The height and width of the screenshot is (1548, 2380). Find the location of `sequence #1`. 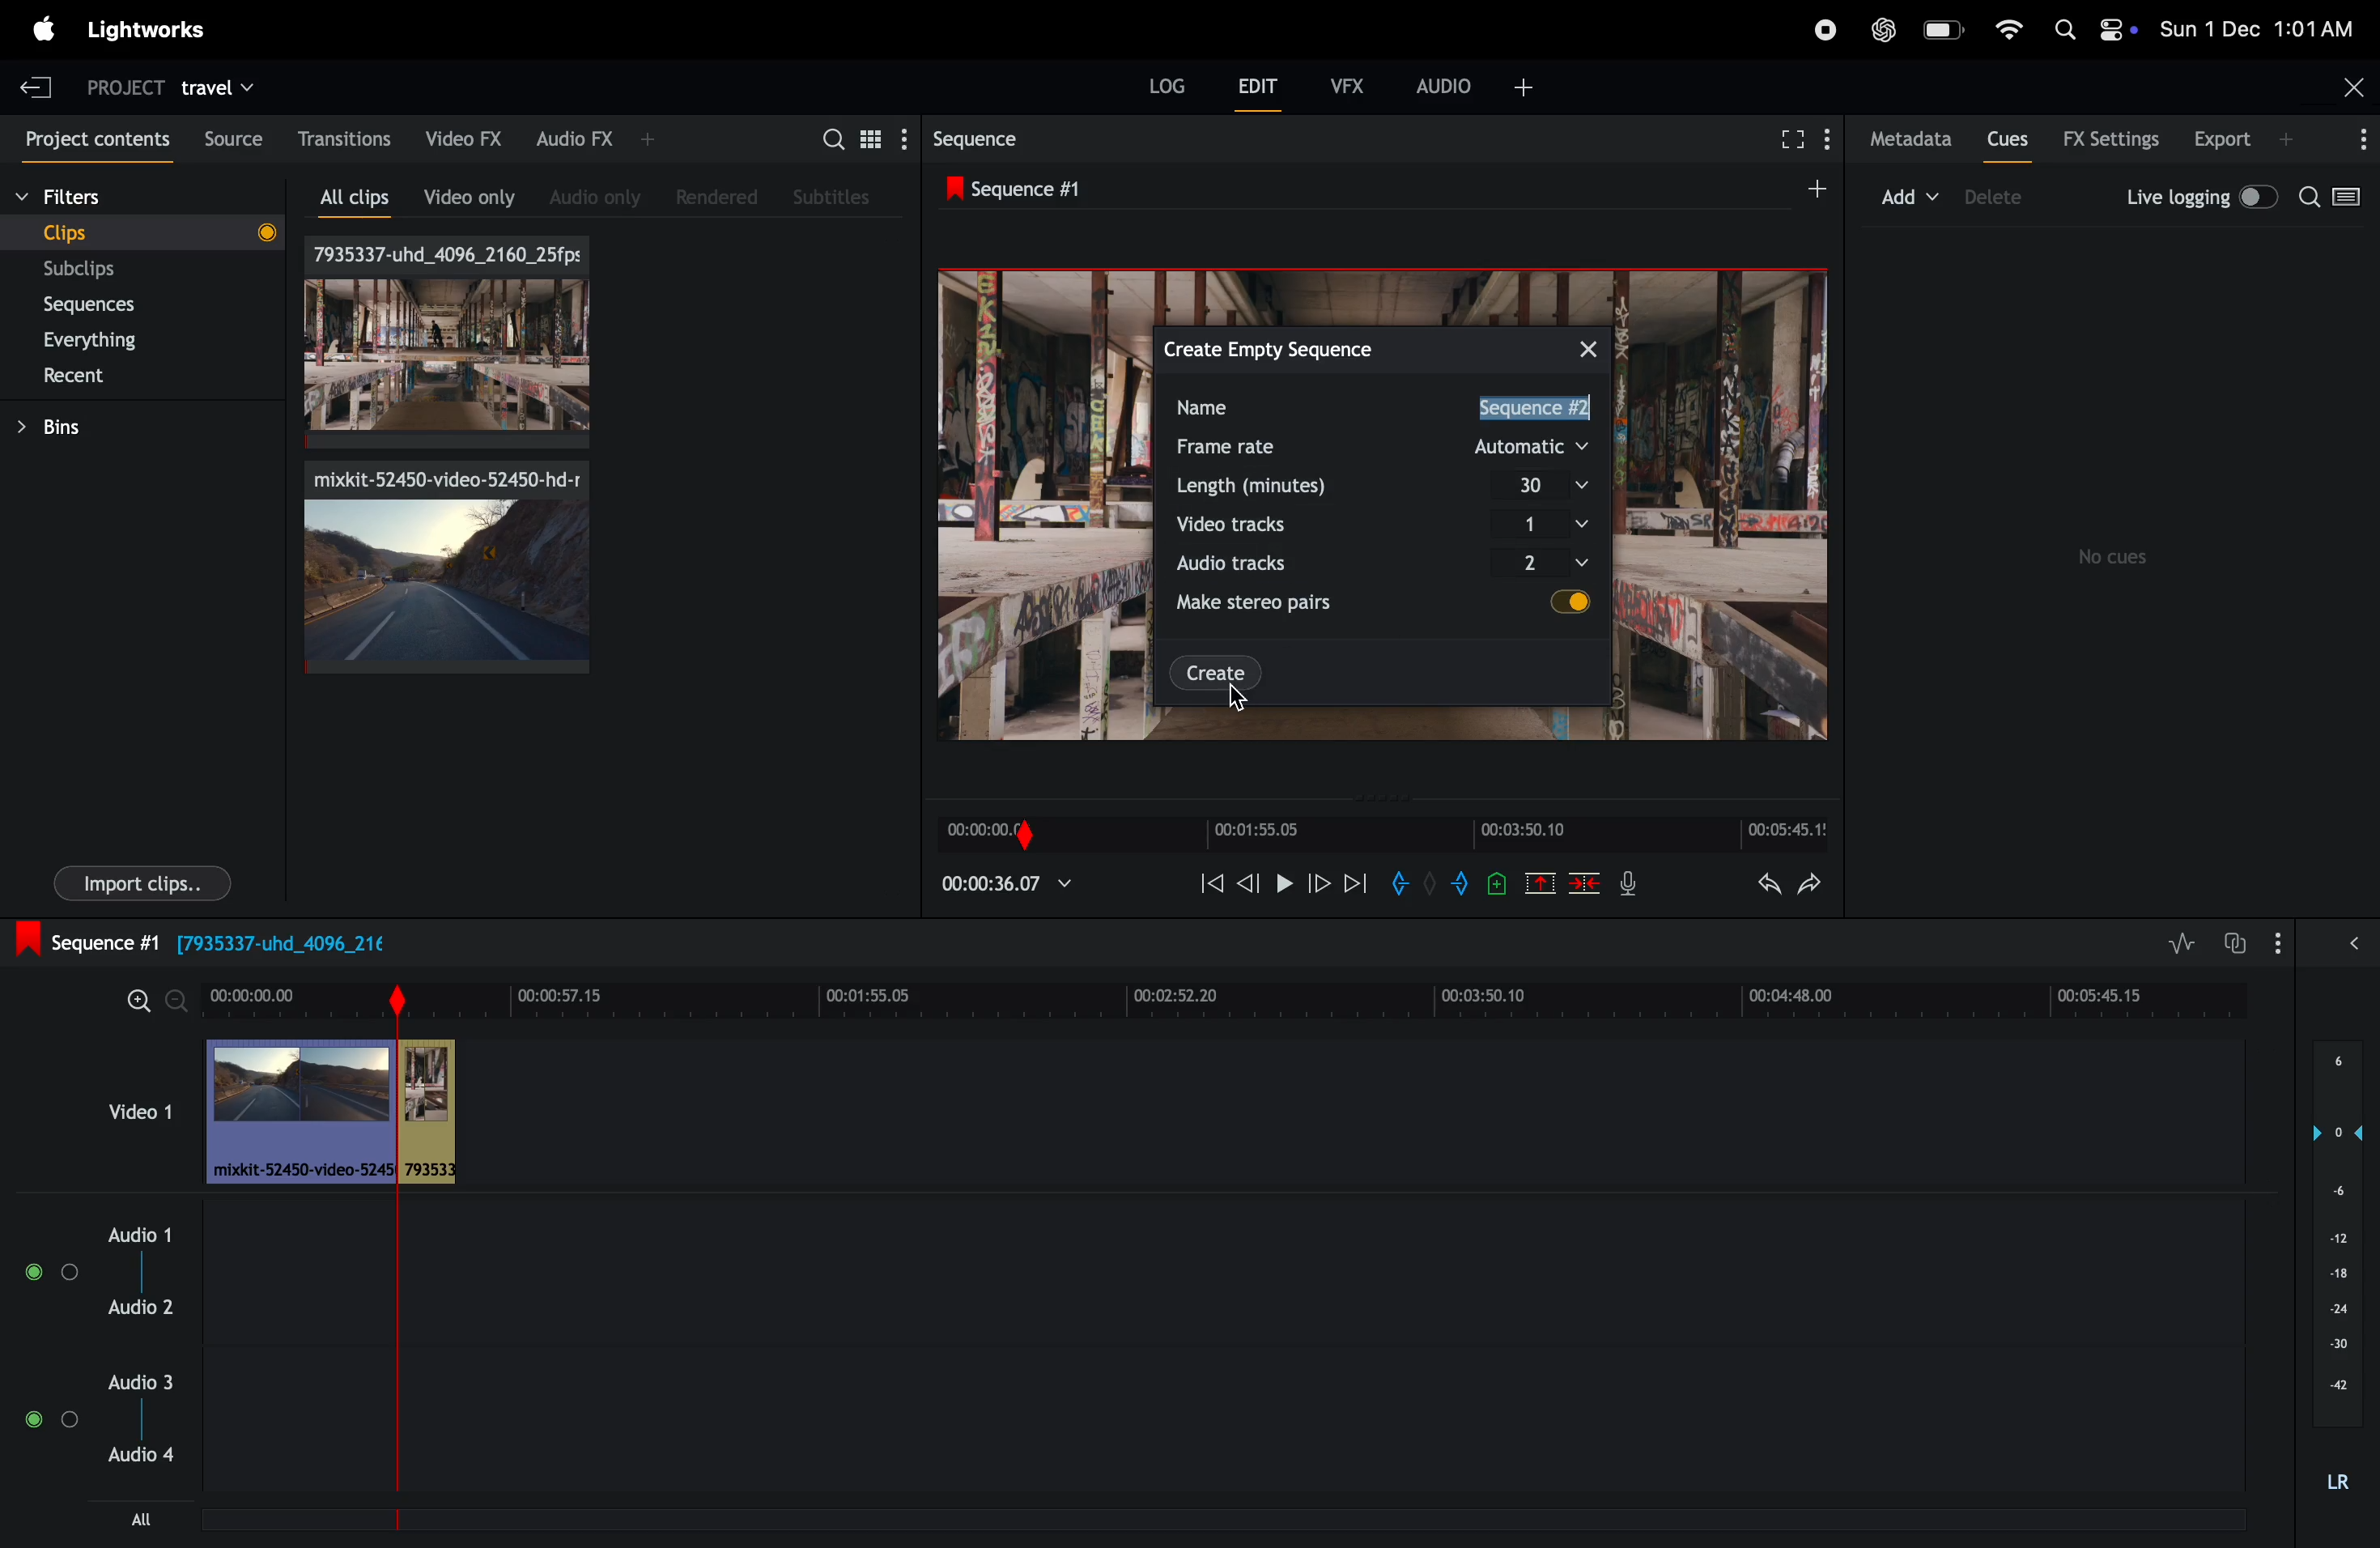

sequence #1 is located at coordinates (1039, 186).